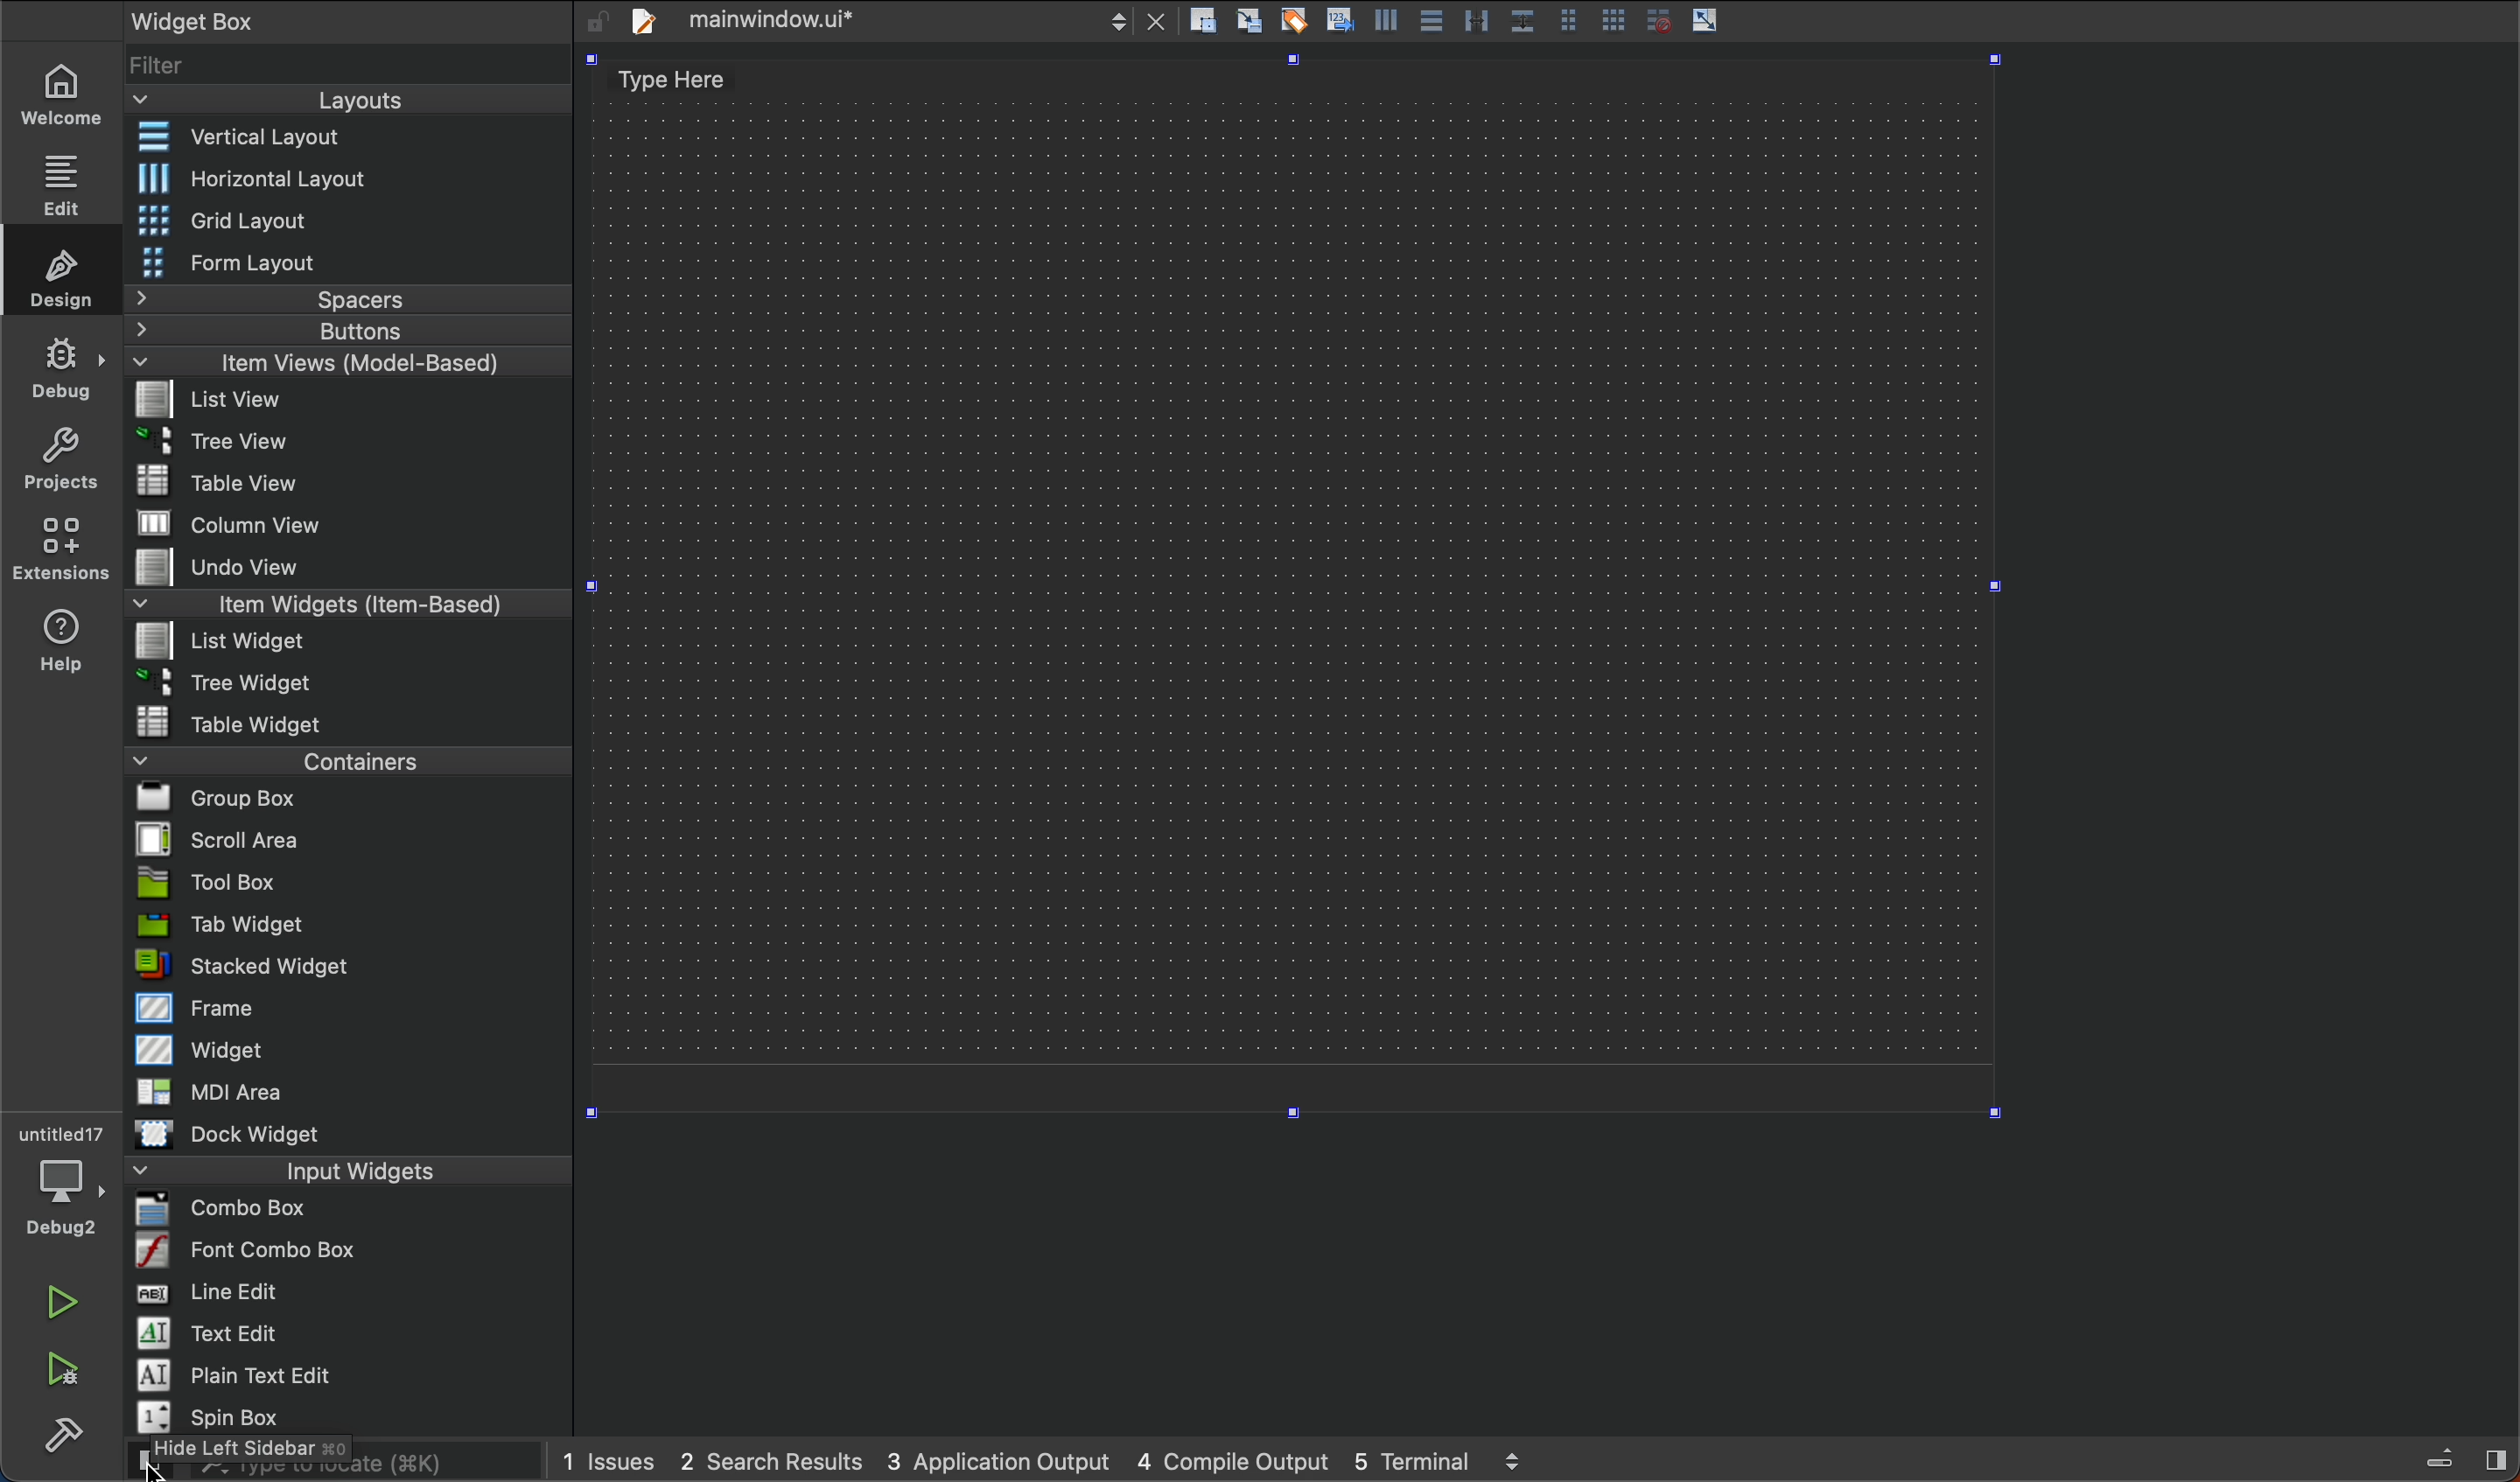  Describe the element at coordinates (211, 1090) in the screenshot. I see `MDI Arena` at that location.